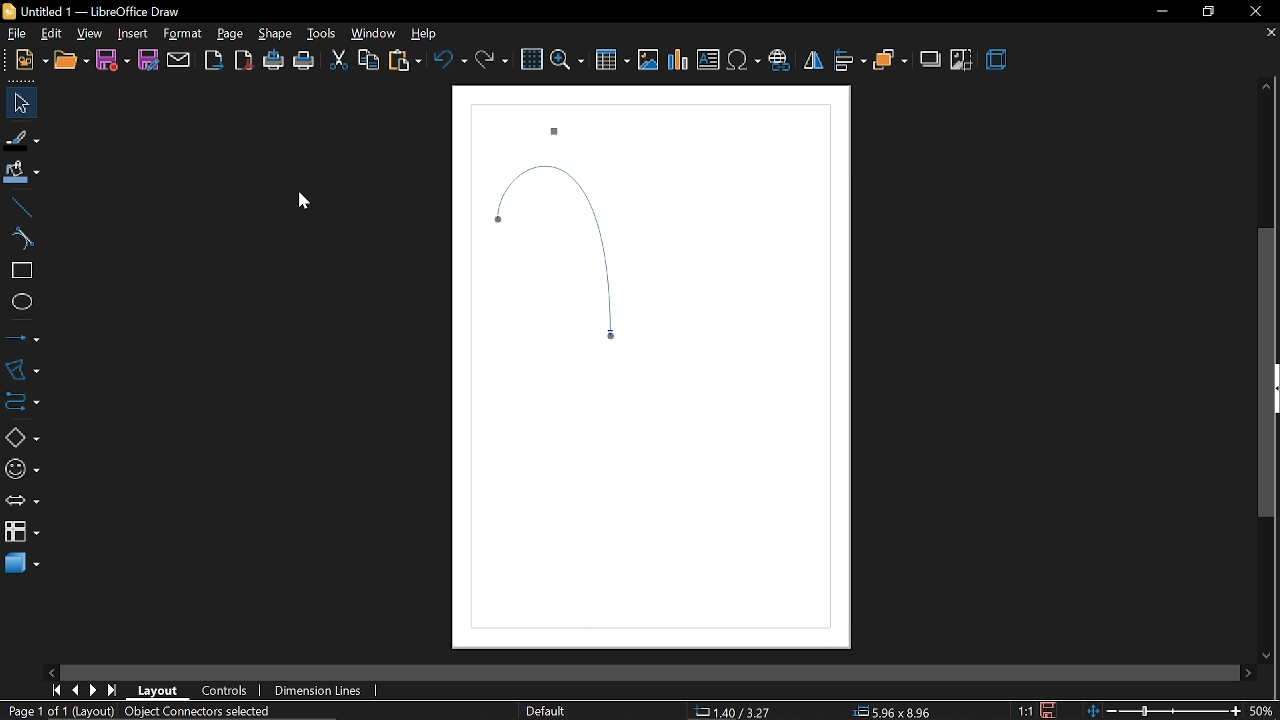 The width and height of the screenshot is (1280, 720). What do you see at coordinates (649, 61) in the screenshot?
I see `Insert image` at bounding box center [649, 61].